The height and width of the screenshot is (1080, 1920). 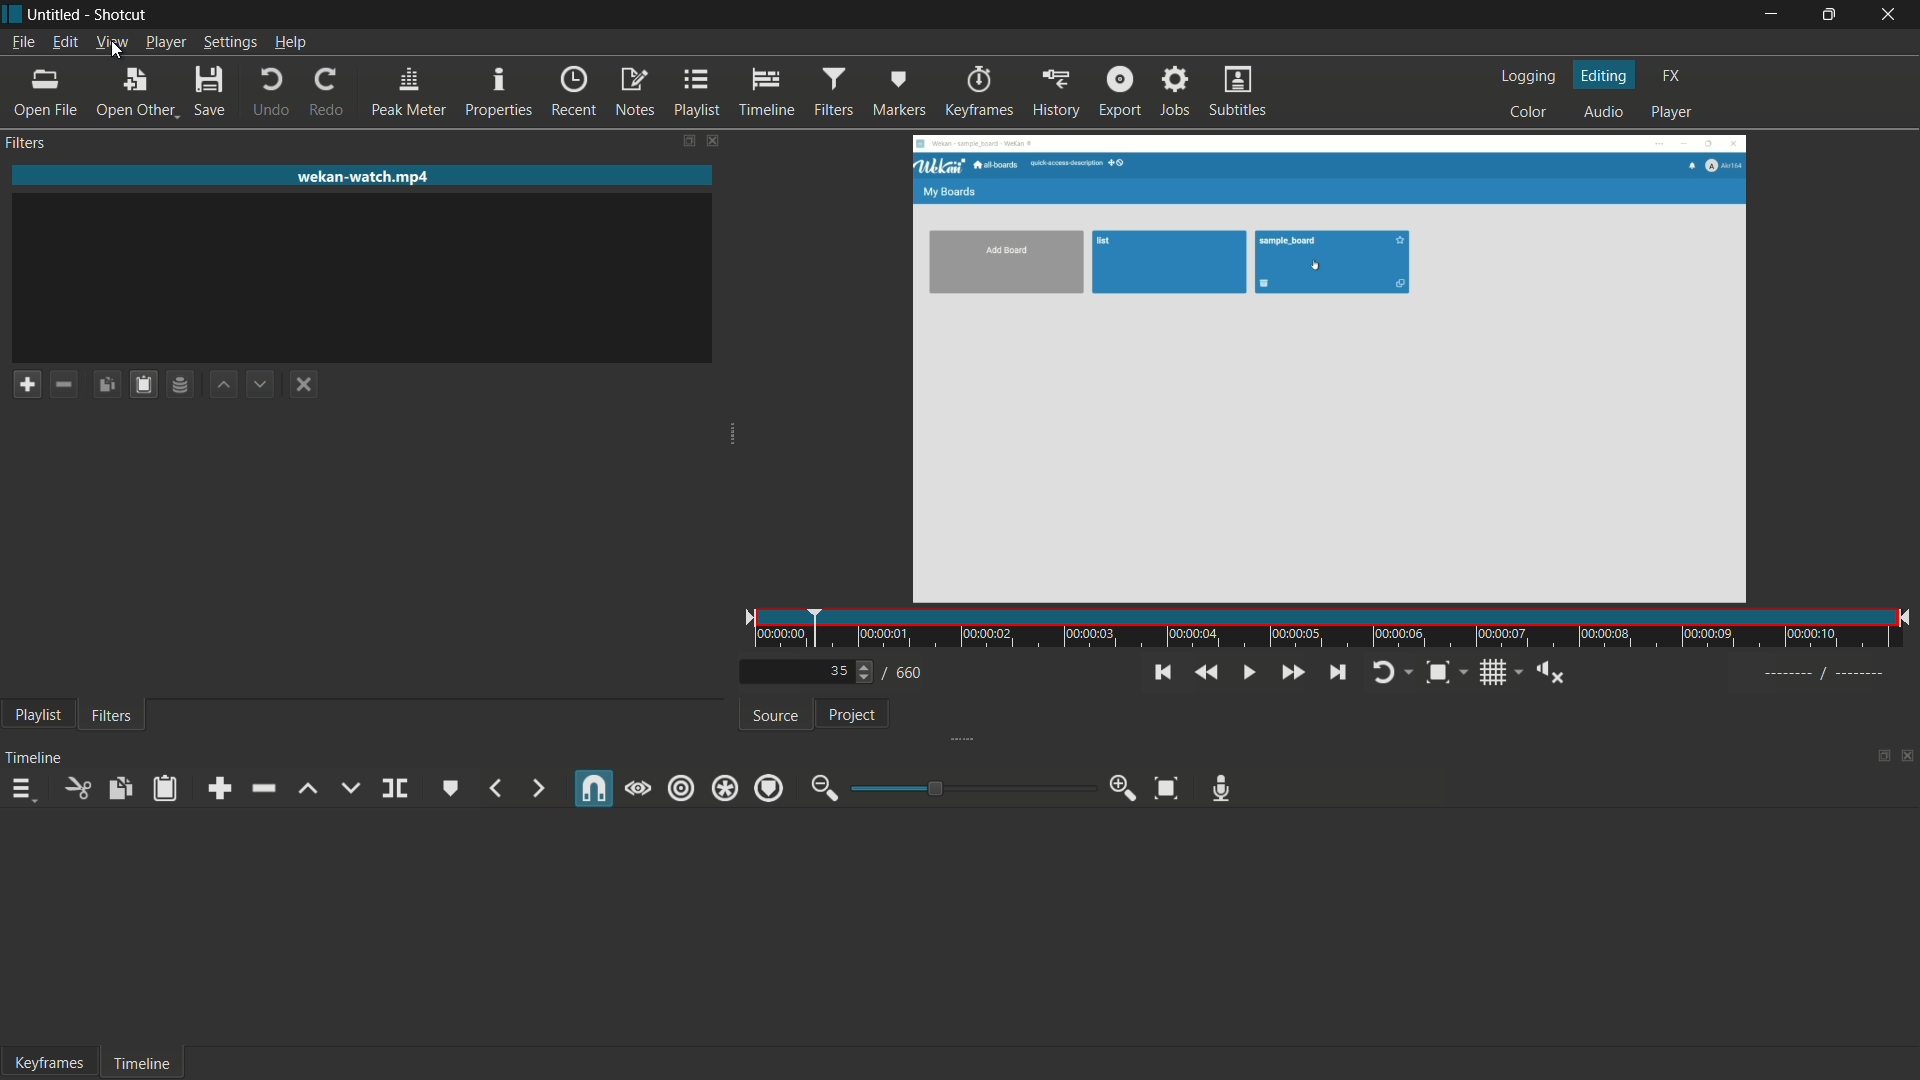 What do you see at coordinates (117, 717) in the screenshot?
I see `filters` at bounding box center [117, 717].